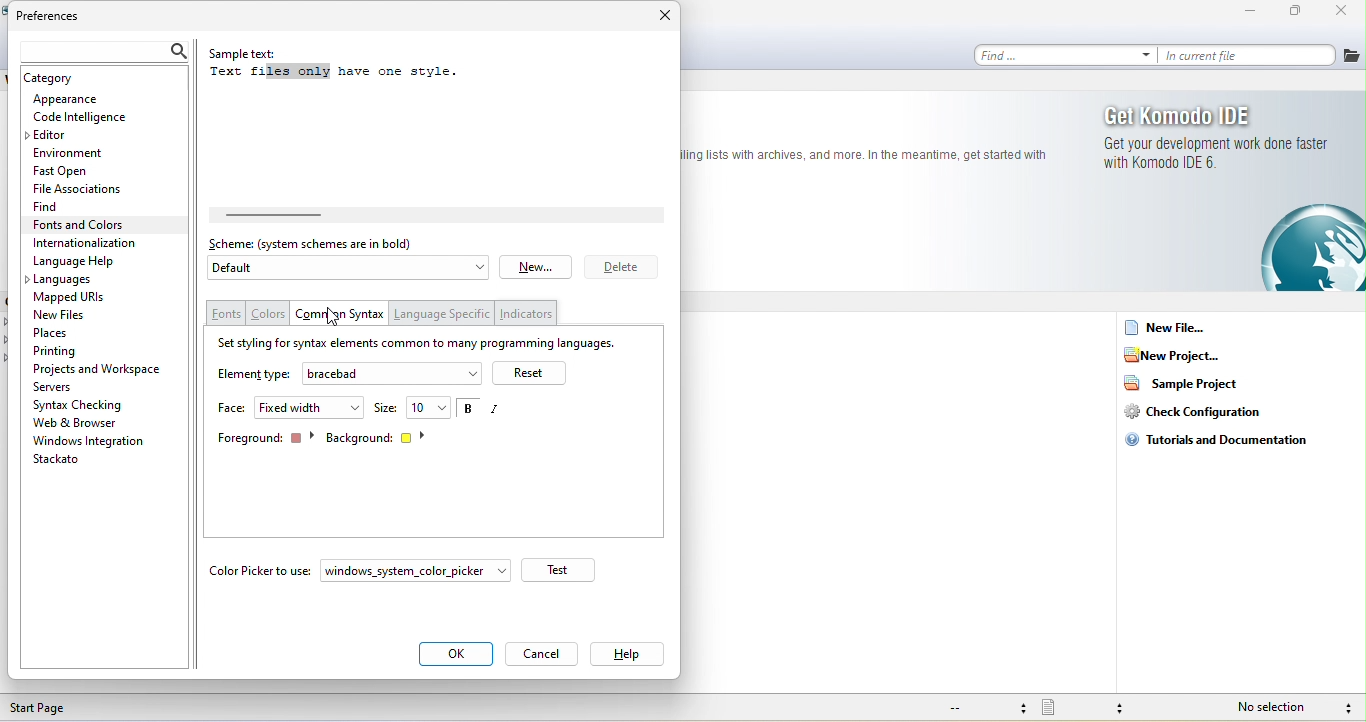 This screenshot has width=1366, height=722. What do you see at coordinates (321, 244) in the screenshot?
I see `scheme` at bounding box center [321, 244].